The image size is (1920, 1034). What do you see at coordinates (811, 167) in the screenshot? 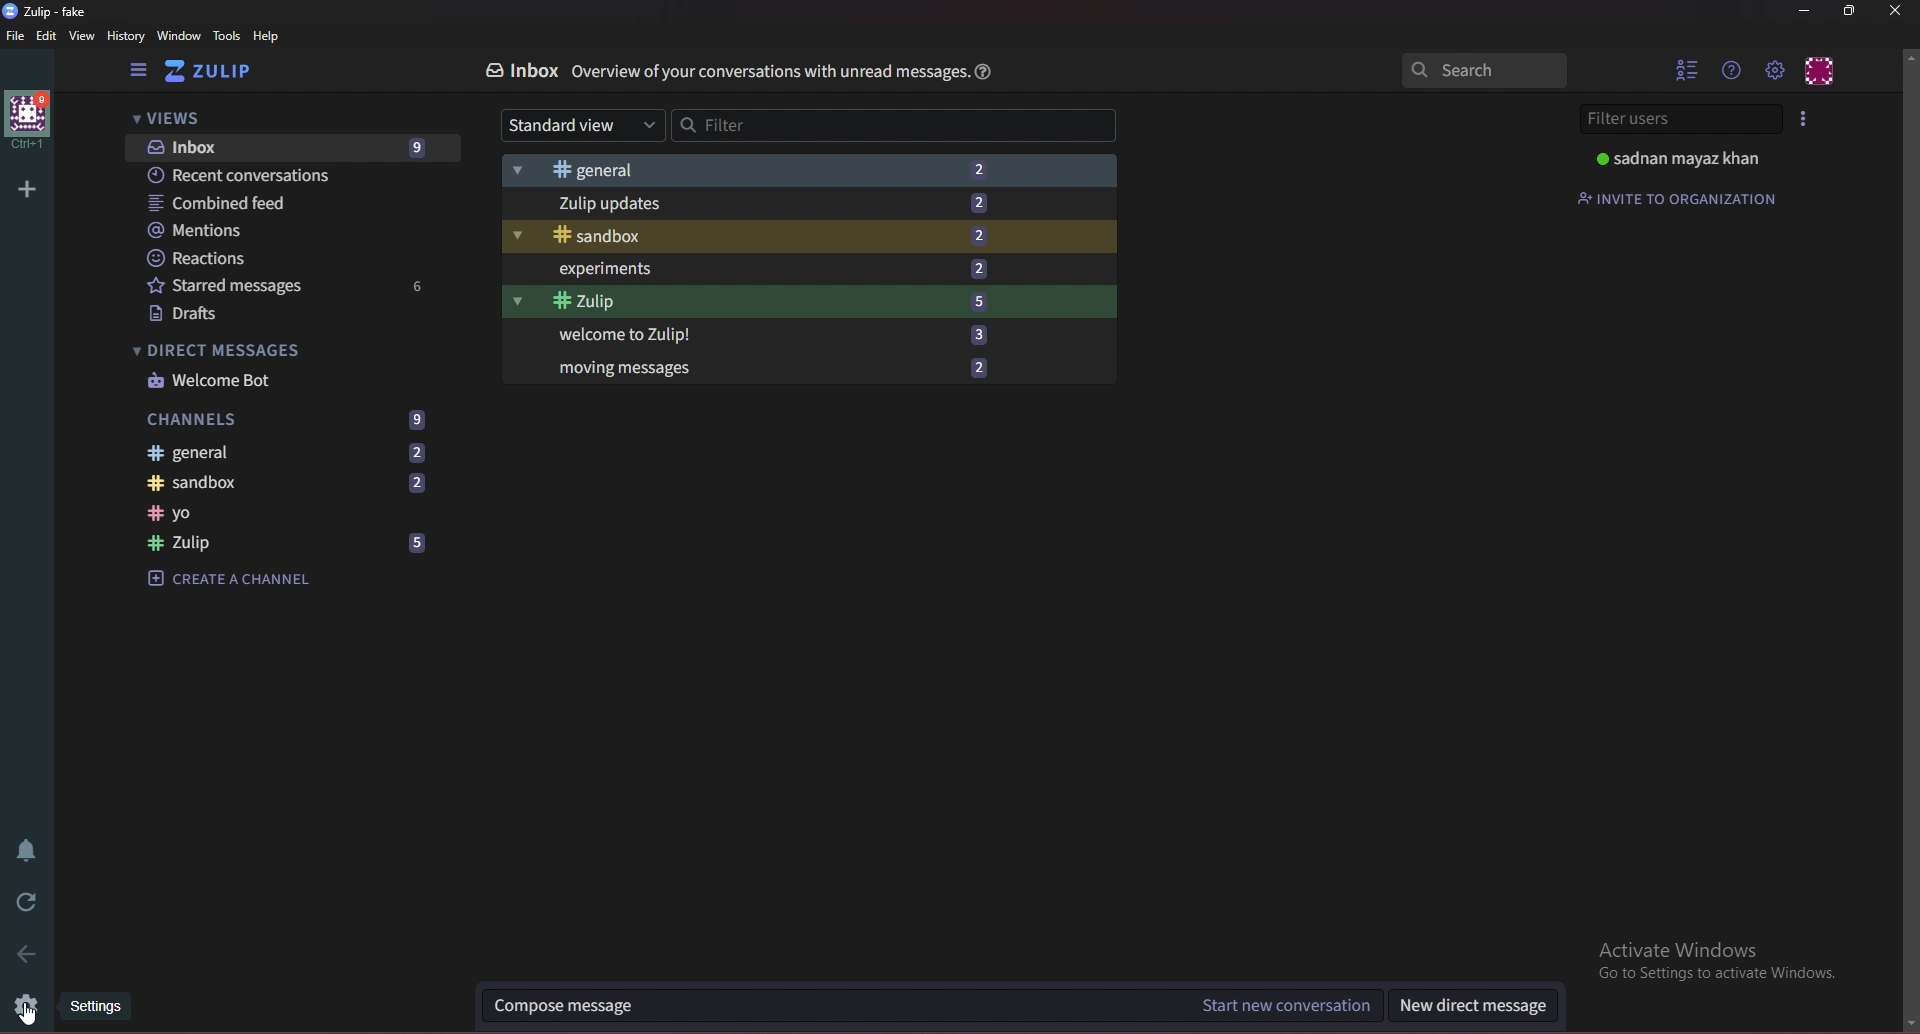
I see `General` at bounding box center [811, 167].